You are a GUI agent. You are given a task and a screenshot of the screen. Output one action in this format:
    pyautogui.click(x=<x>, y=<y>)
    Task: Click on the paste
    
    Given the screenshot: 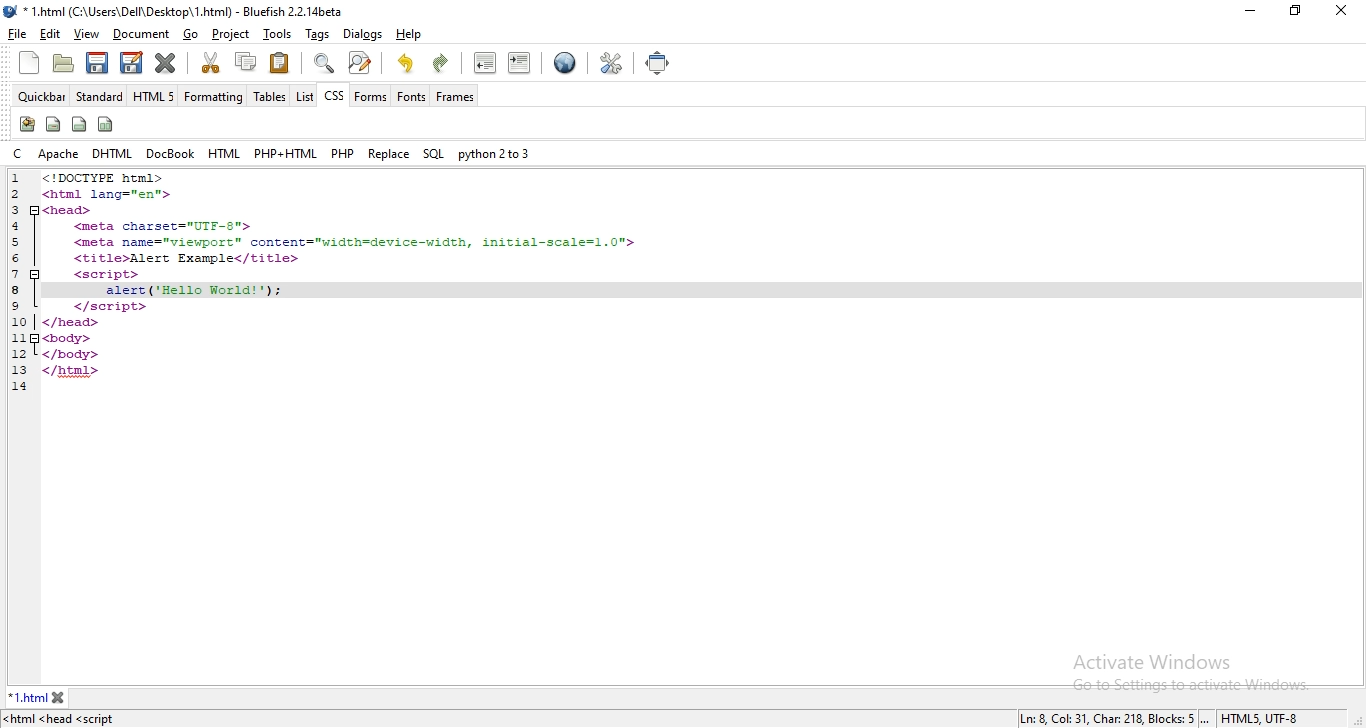 What is the action you would take?
    pyautogui.click(x=279, y=64)
    